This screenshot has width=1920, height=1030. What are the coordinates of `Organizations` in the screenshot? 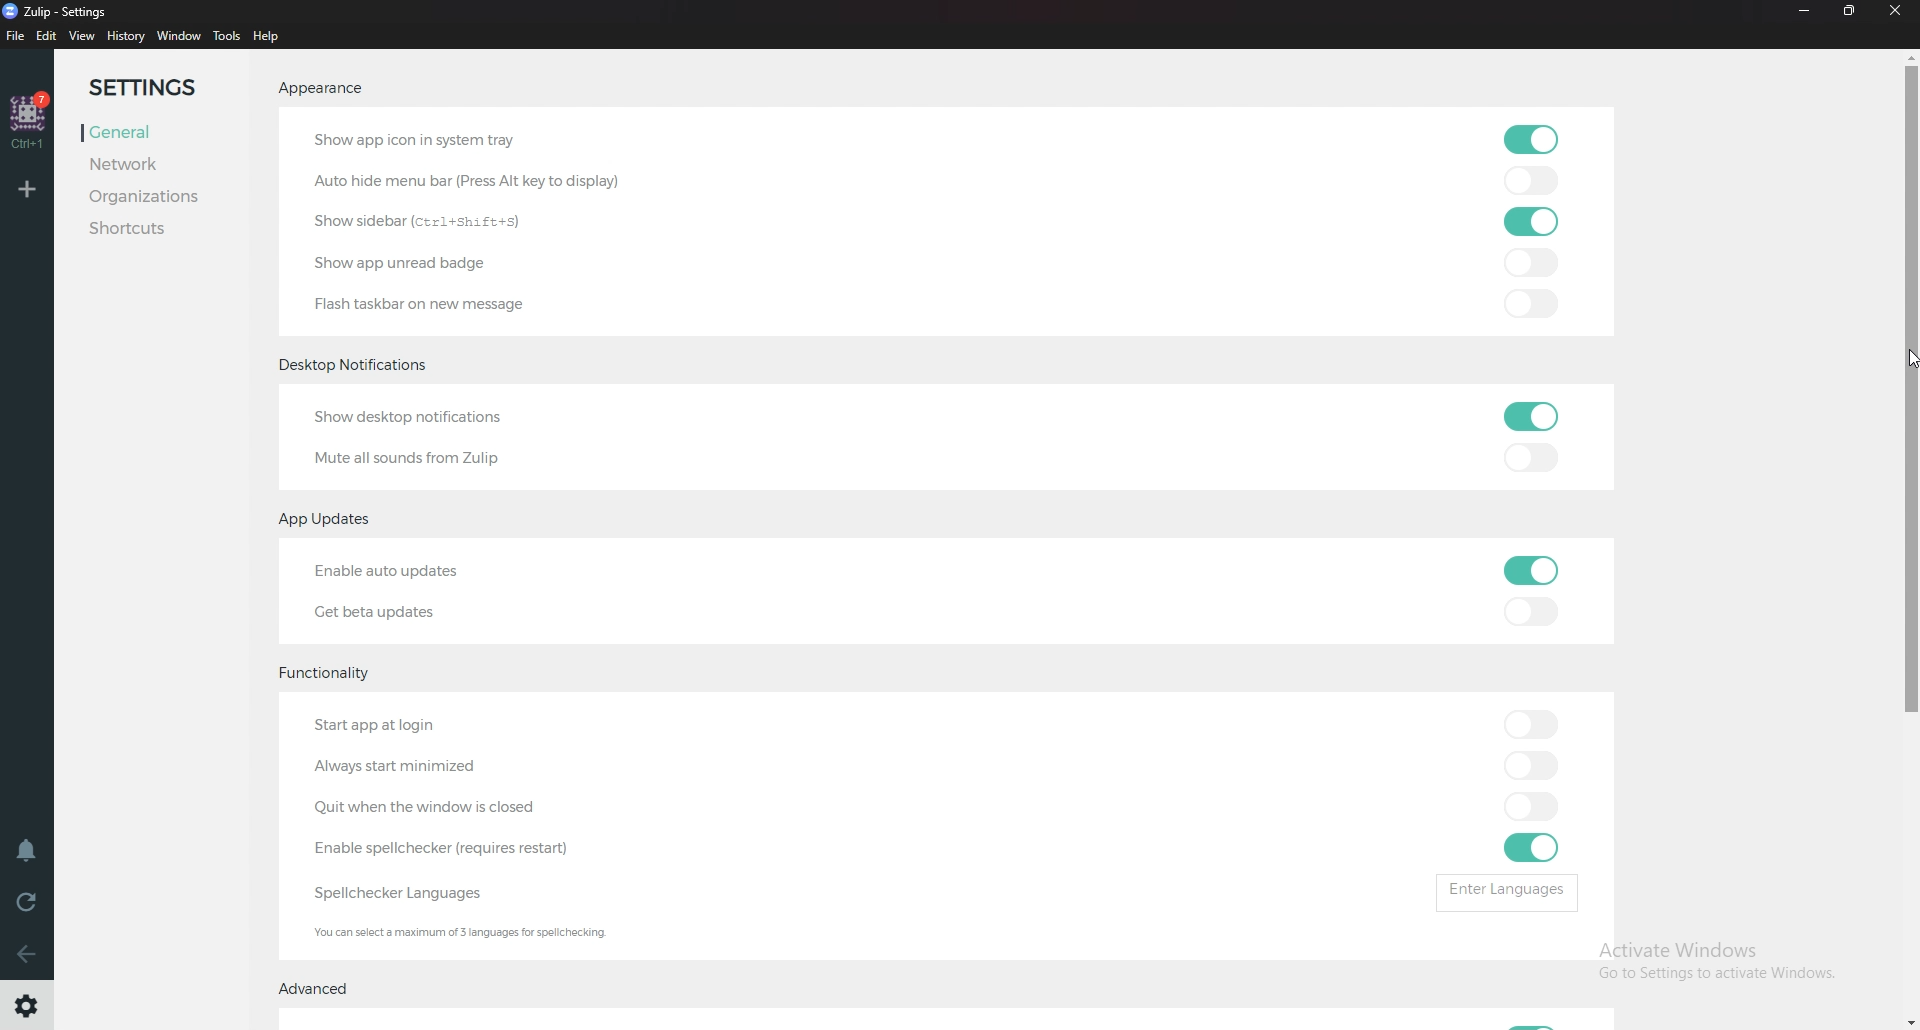 It's located at (148, 197).